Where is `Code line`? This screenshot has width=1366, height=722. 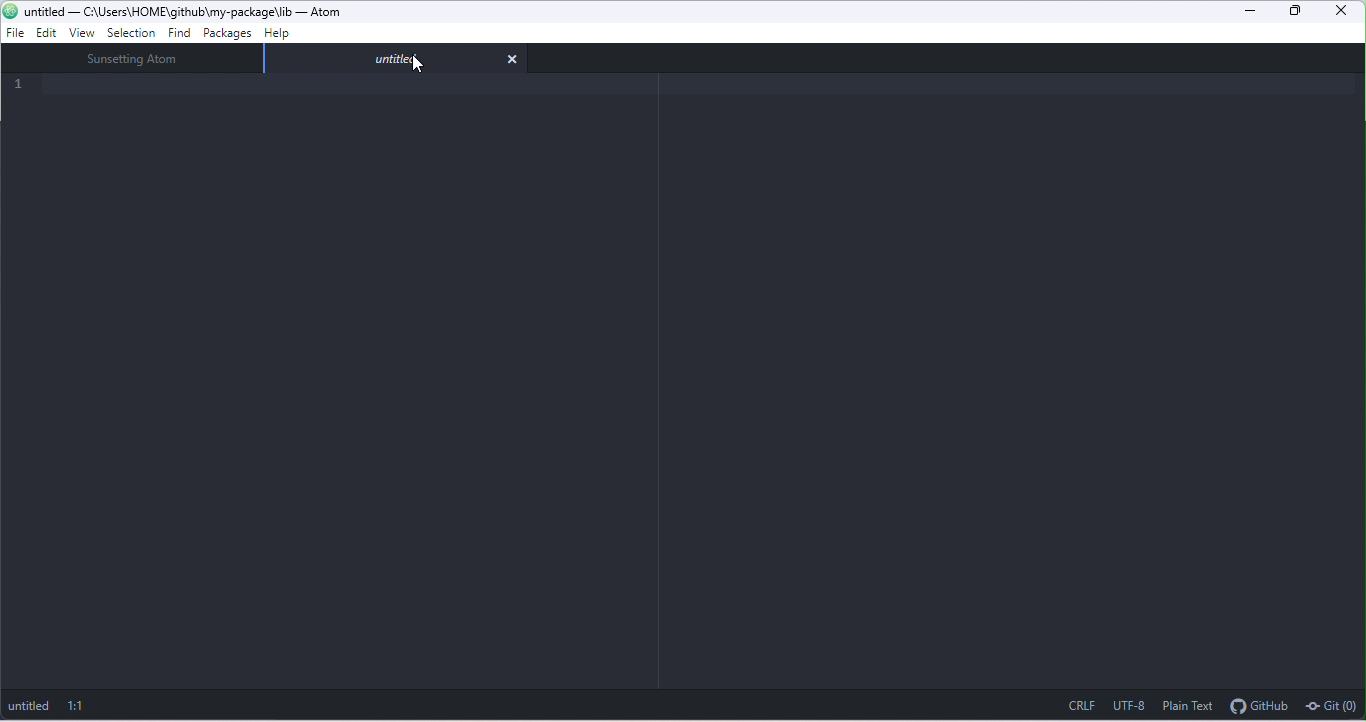
Code line is located at coordinates (23, 92).